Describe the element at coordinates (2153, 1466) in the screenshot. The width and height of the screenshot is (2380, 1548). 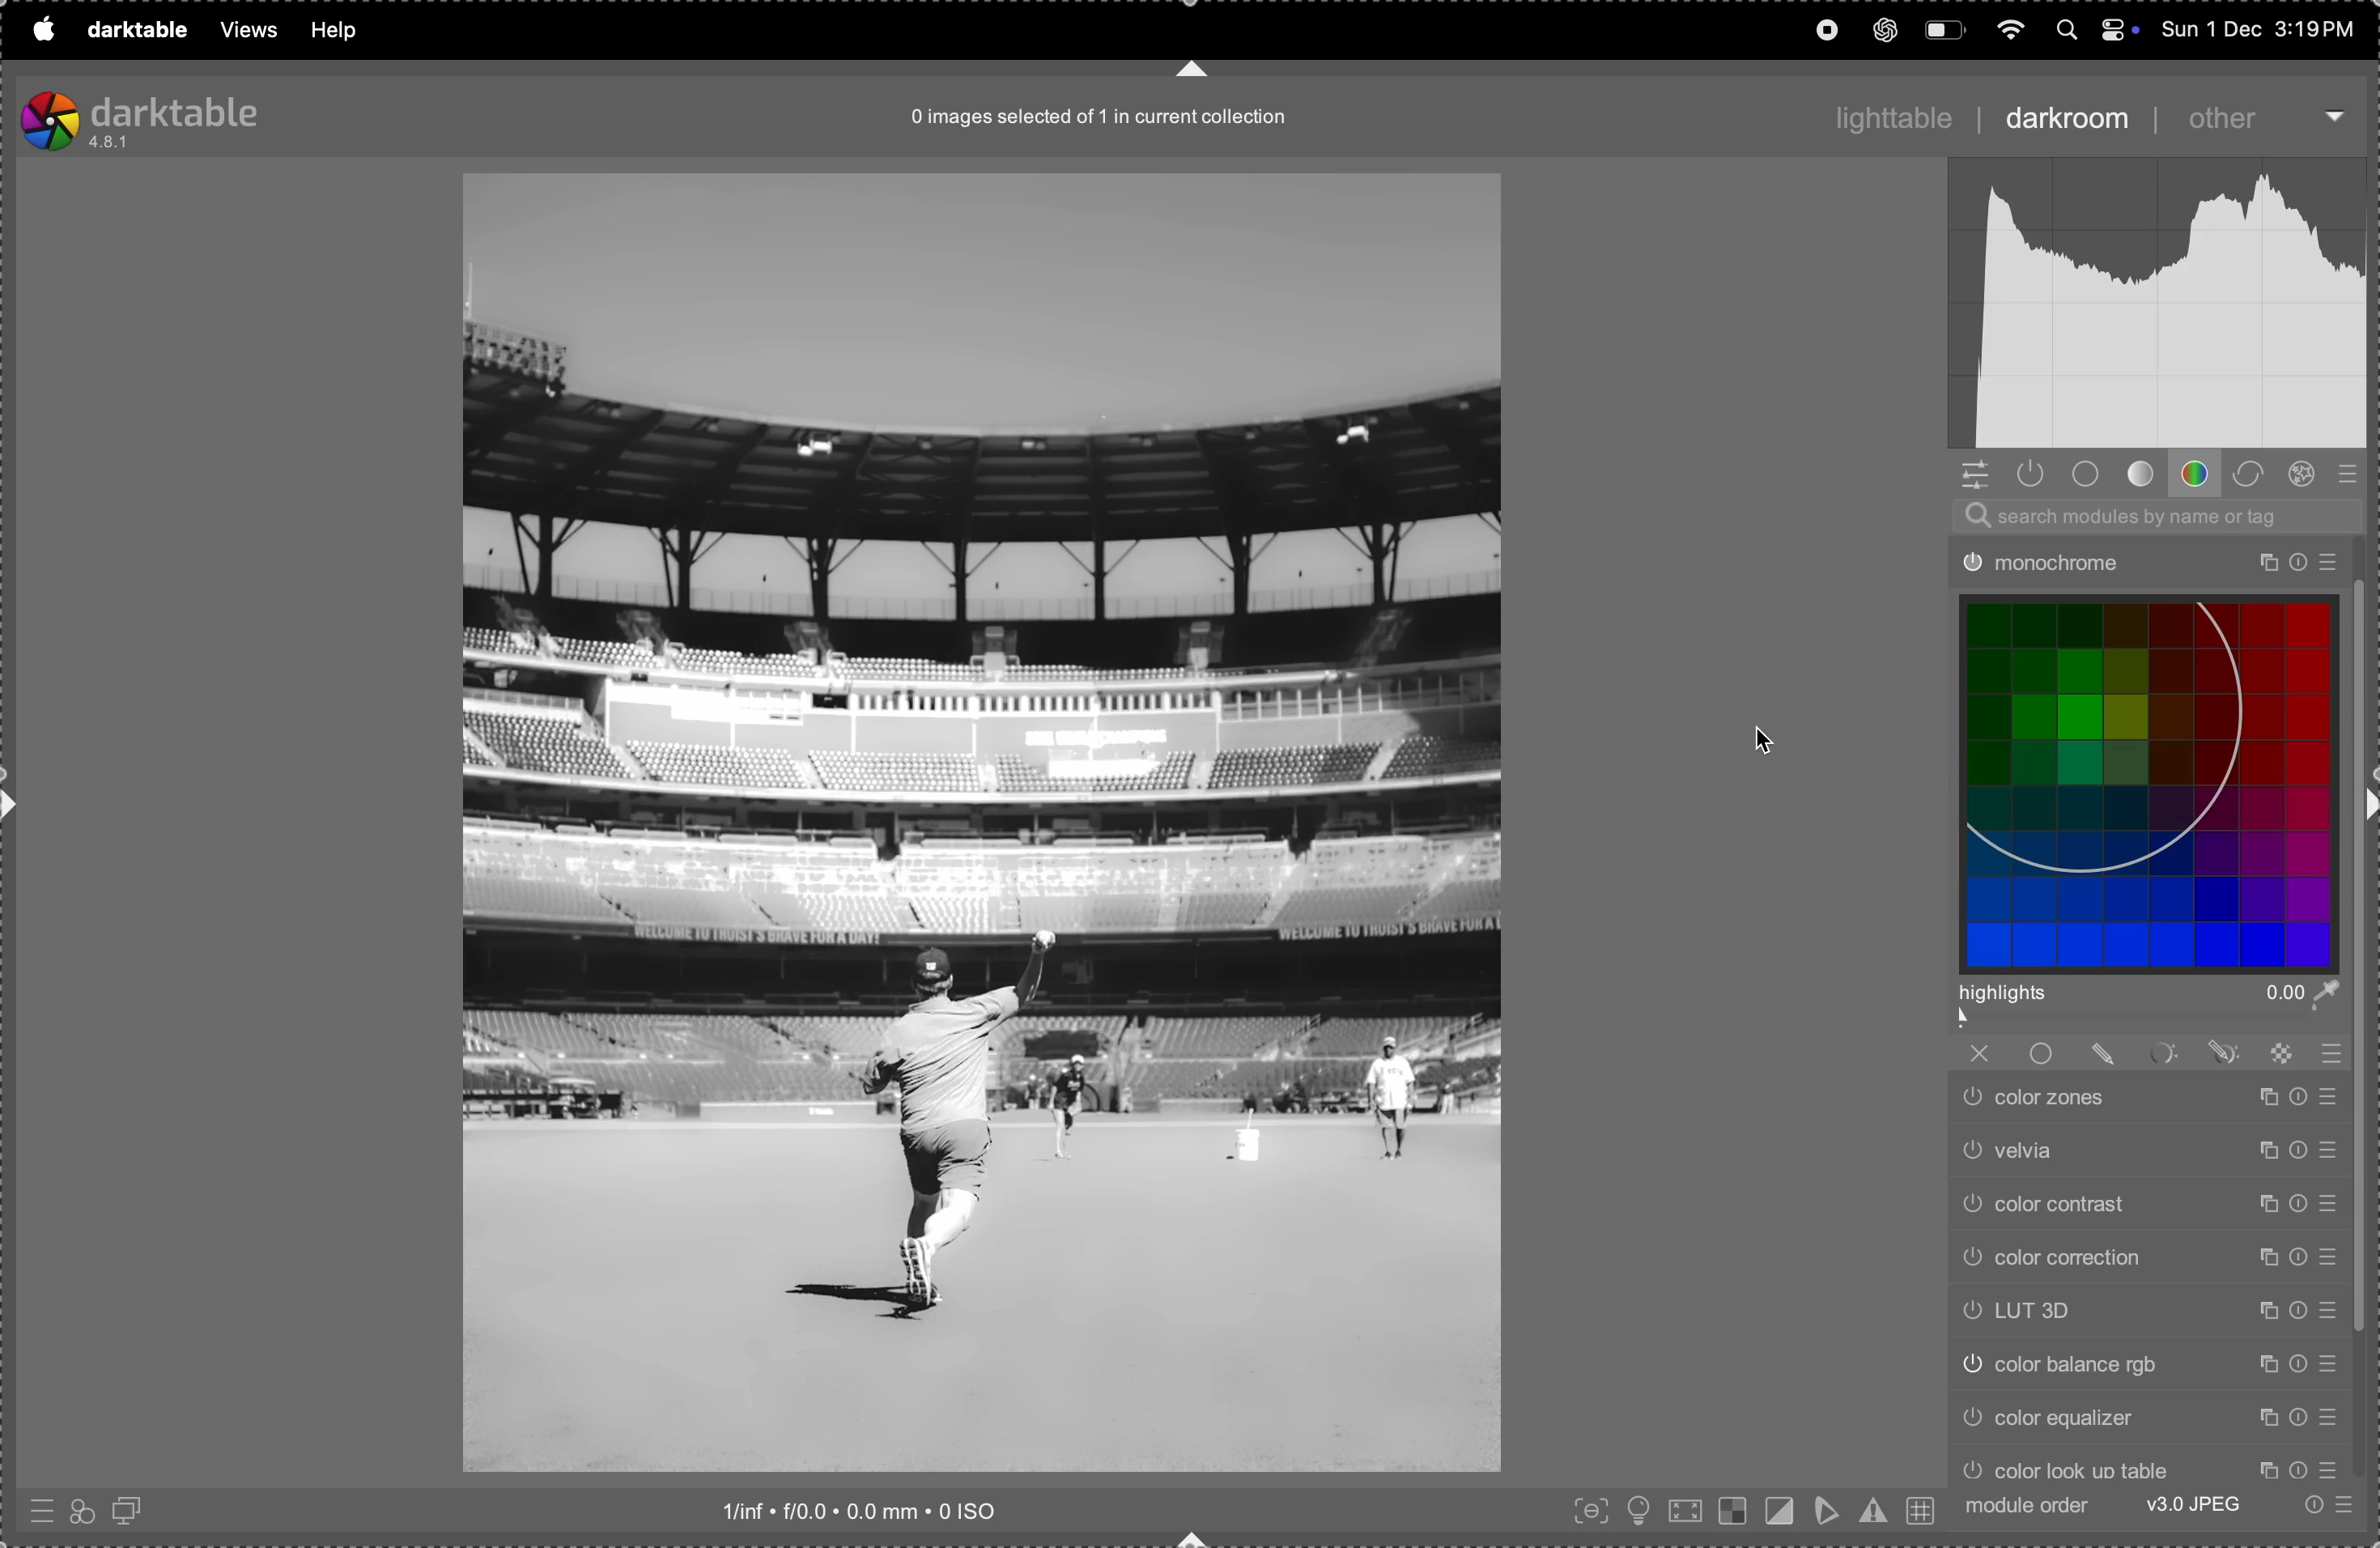
I see `click lookup table` at that location.